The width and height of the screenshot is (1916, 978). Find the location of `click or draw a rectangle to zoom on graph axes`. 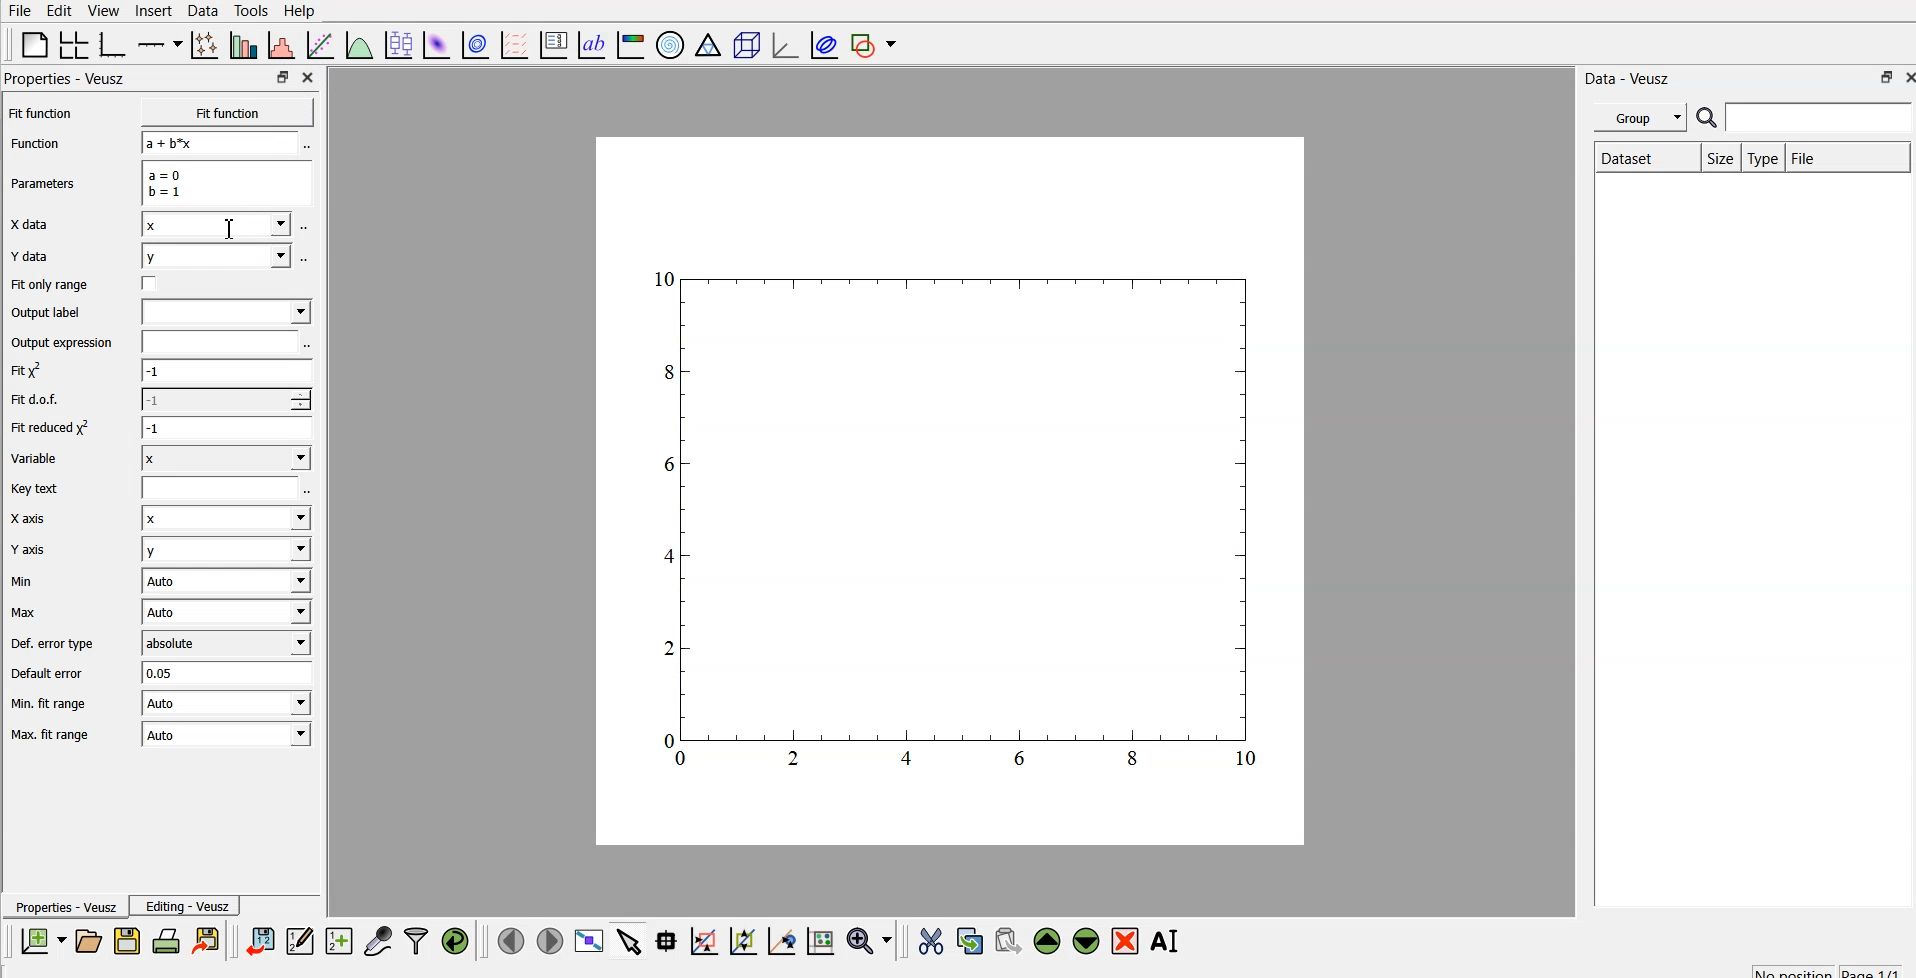

click or draw a rectangle to zoom on graph axes is located at coordinates (707, 943).